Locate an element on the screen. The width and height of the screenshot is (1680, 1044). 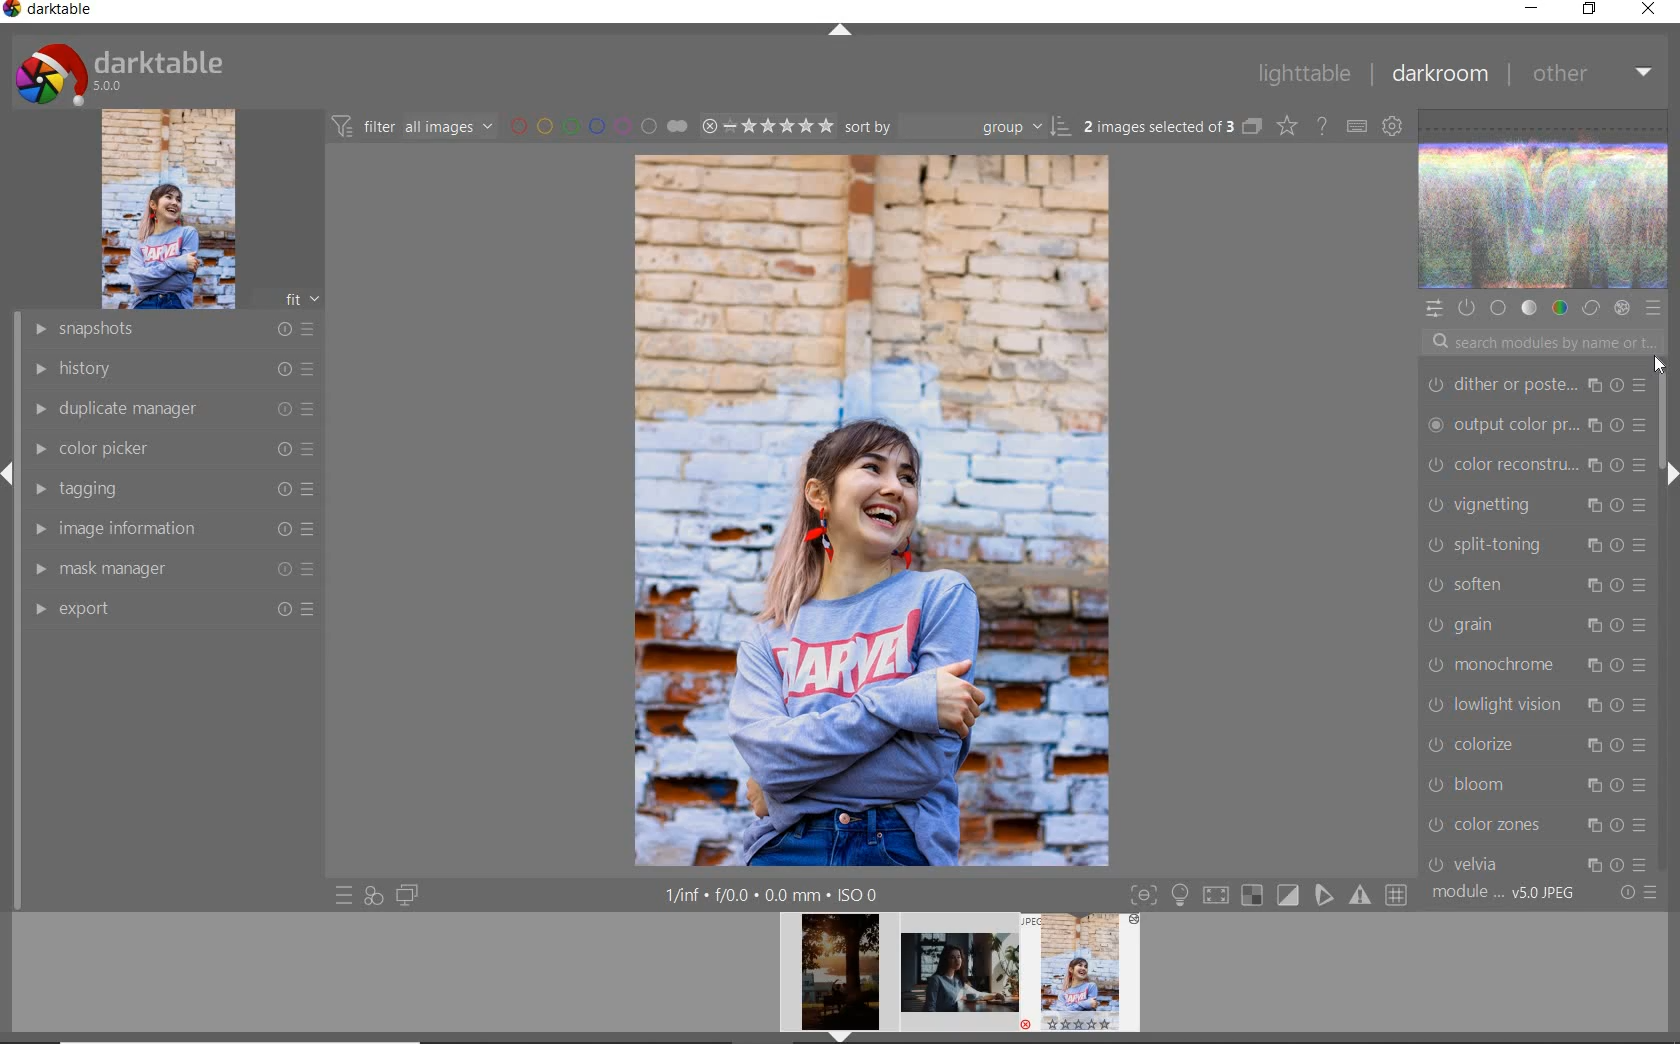
orientation is located at coordinates (1534, 702).